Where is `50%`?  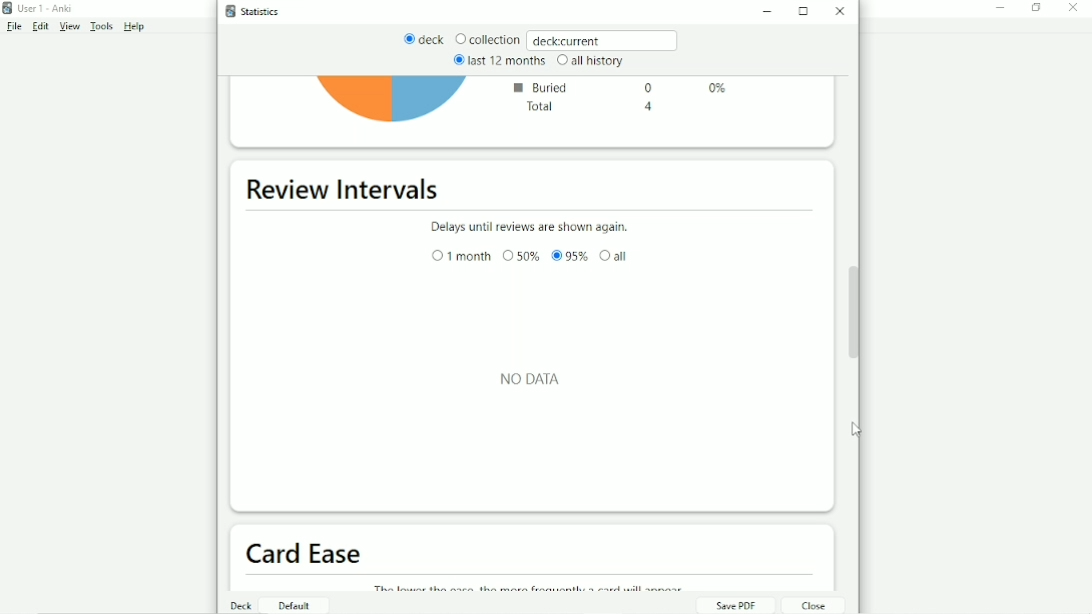 50% is located at coordinates (522, 256).